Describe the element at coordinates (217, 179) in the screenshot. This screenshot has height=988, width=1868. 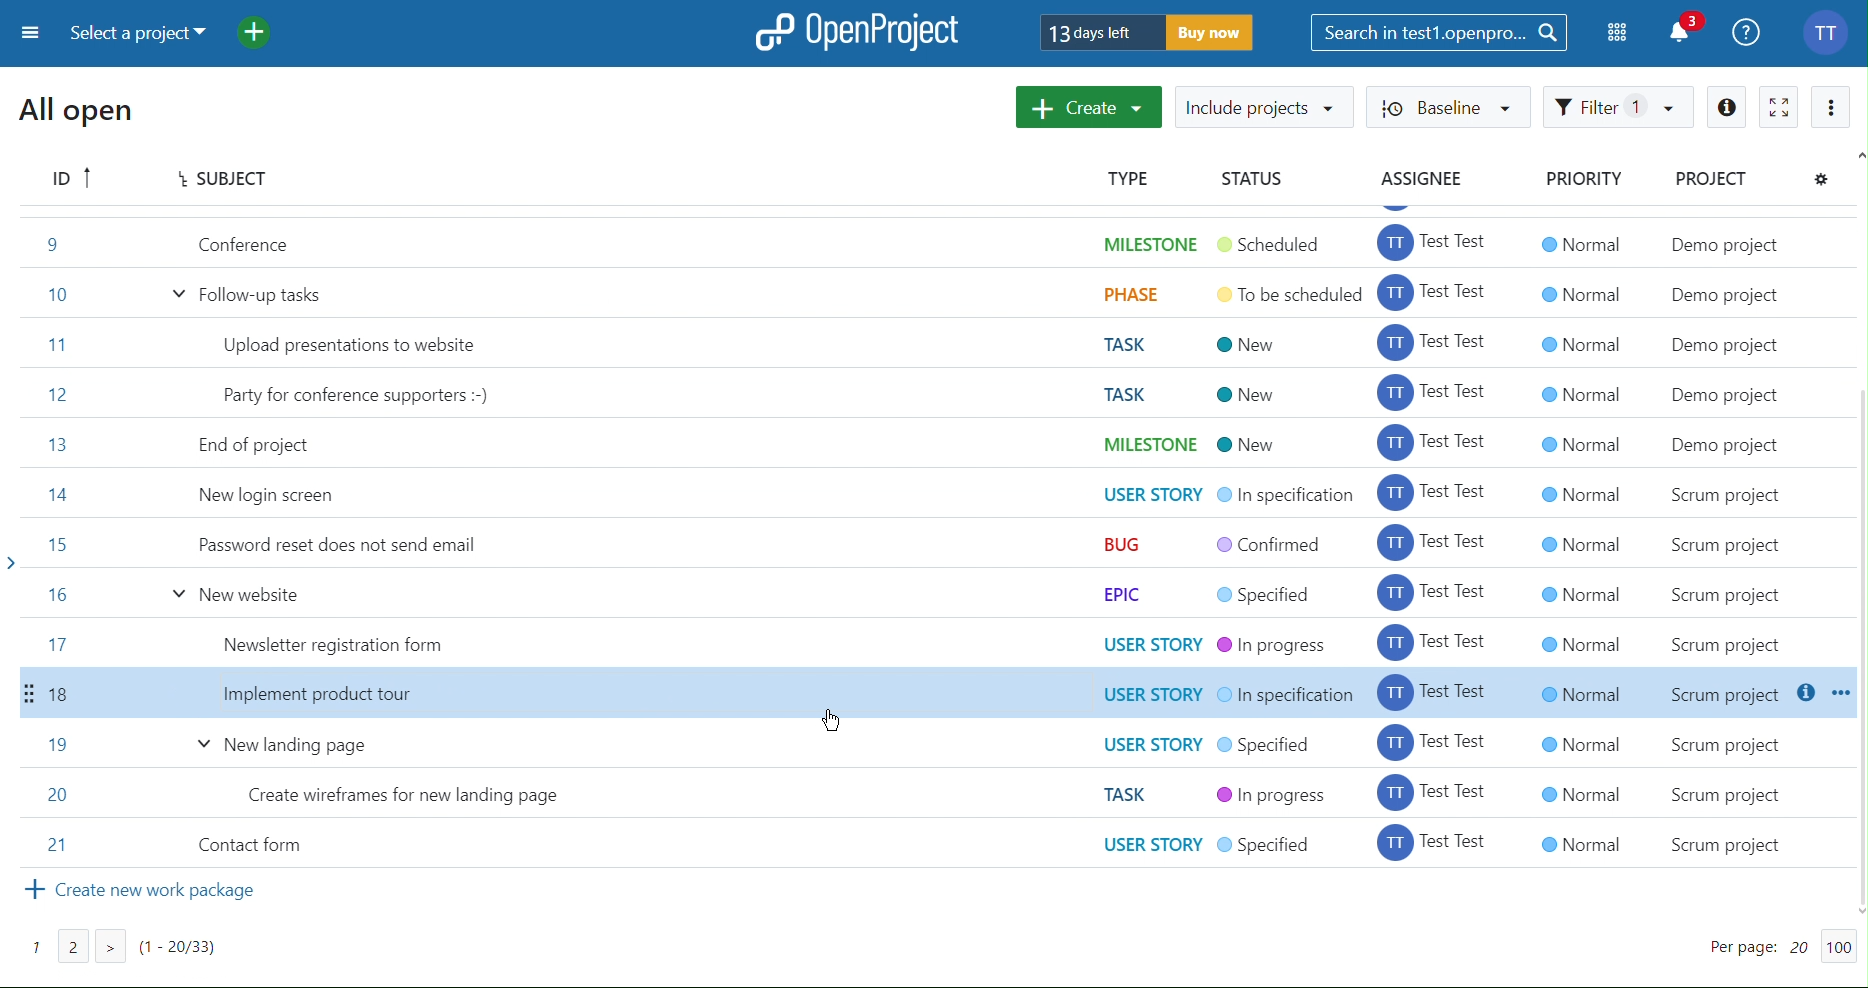
I see `Subject` at that location.